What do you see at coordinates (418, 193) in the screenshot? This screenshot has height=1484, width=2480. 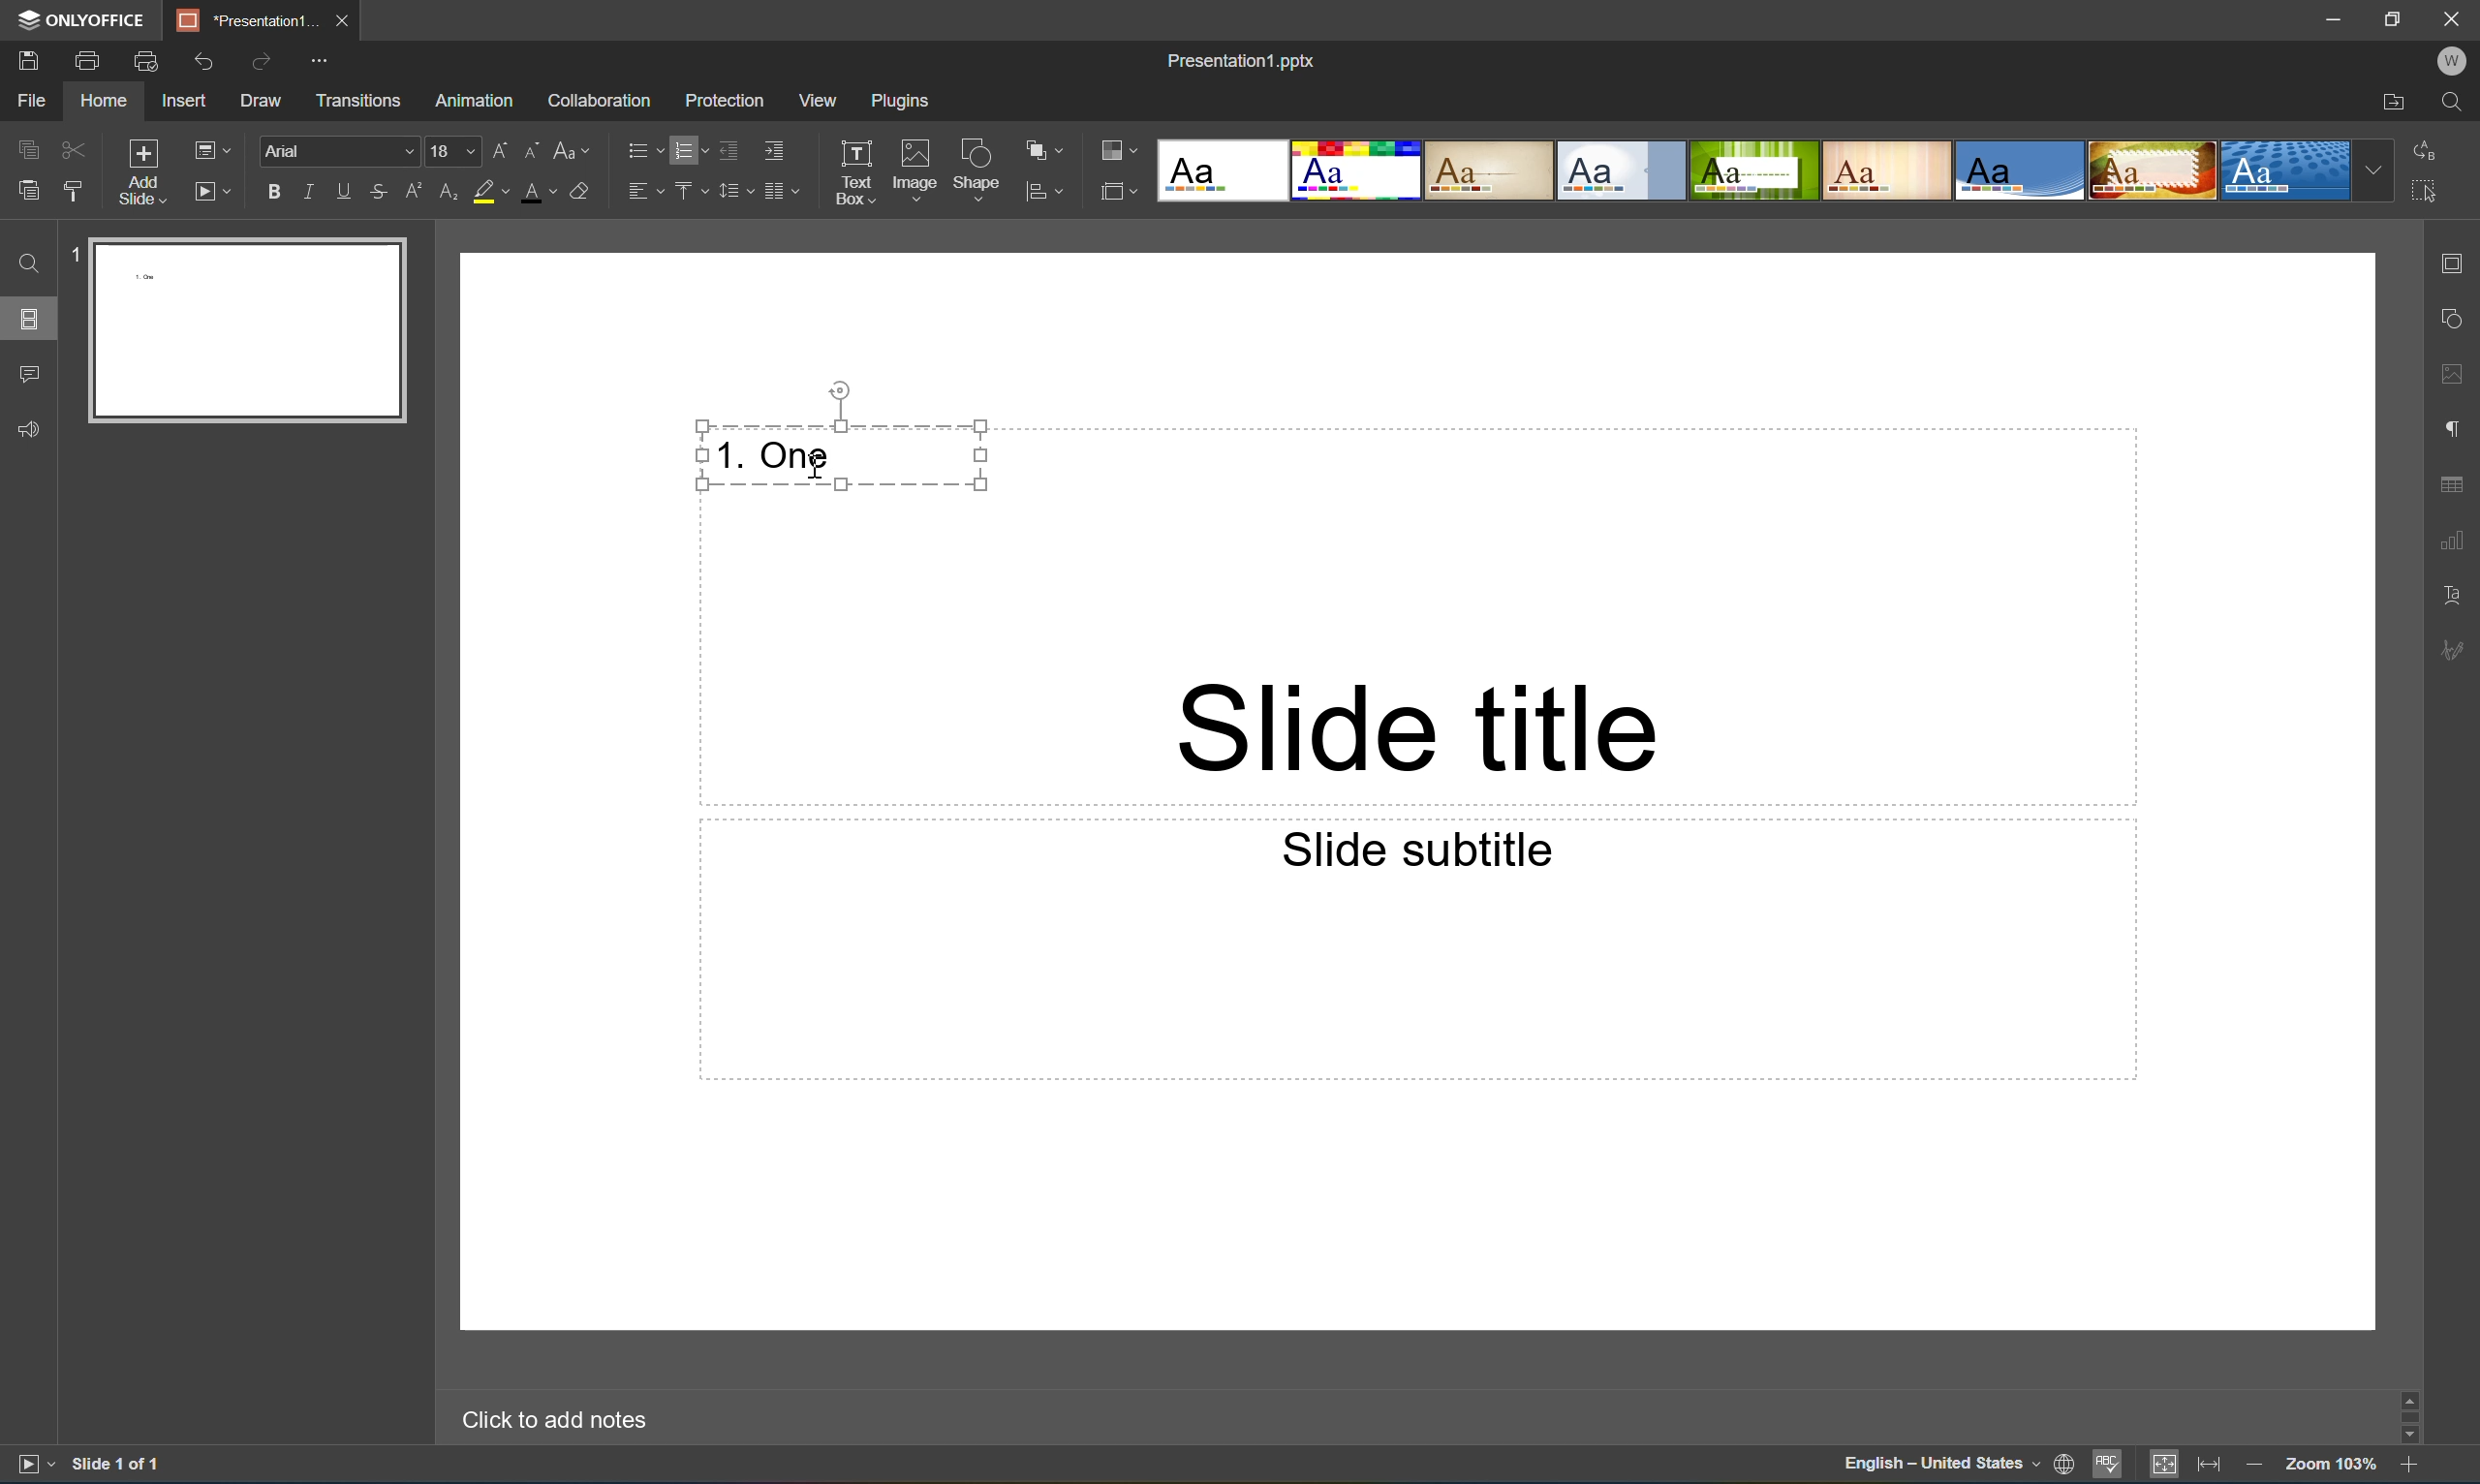 I see `Superscript` at bounding box center [418, 193].